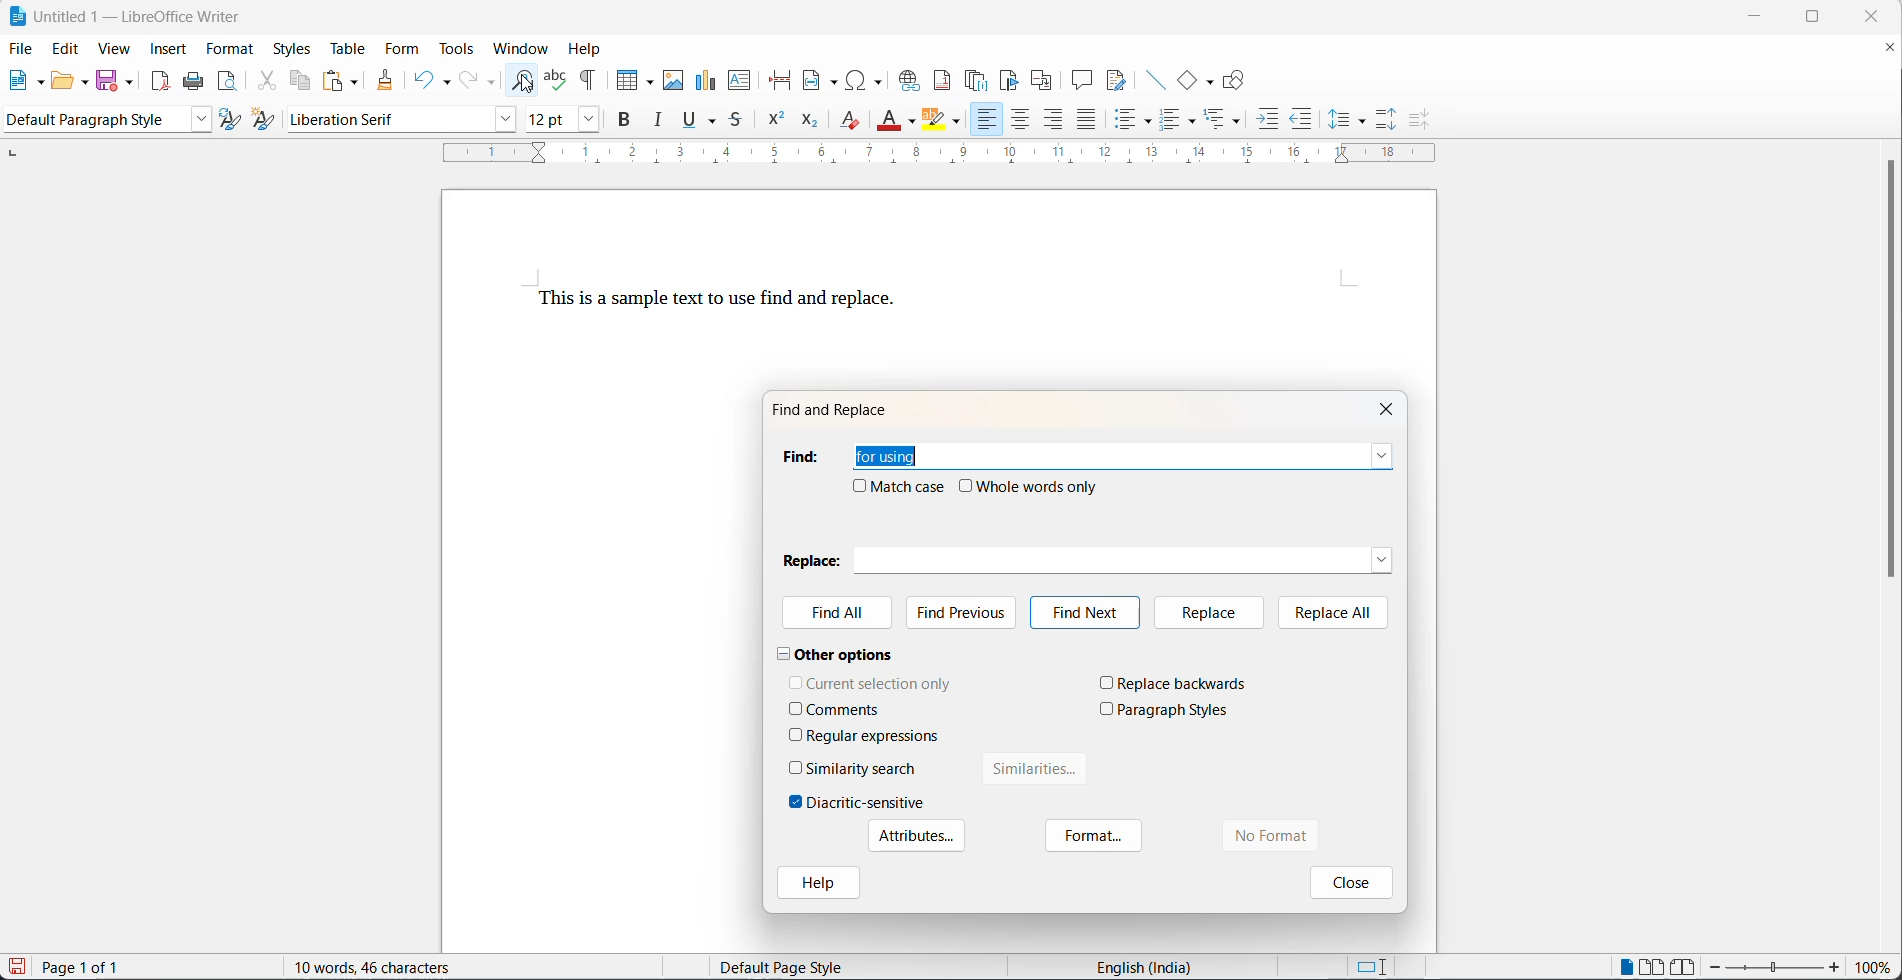 Image resolution: width=1902 pixels, height=980 pixels. Describe the element at coordinates (934, 120) in the screenshot. I see `character highlight` at that location.